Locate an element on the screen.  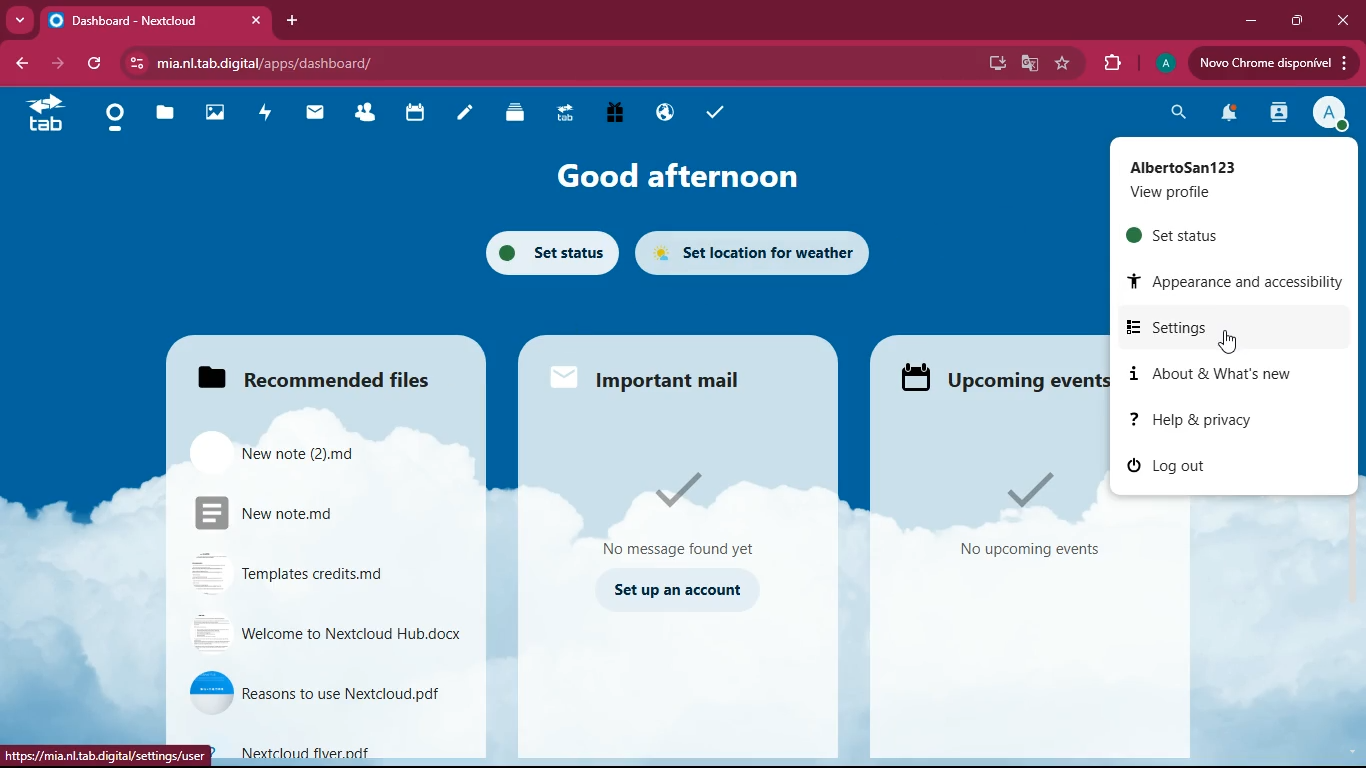
profile is located at coordinates (1168, 62).